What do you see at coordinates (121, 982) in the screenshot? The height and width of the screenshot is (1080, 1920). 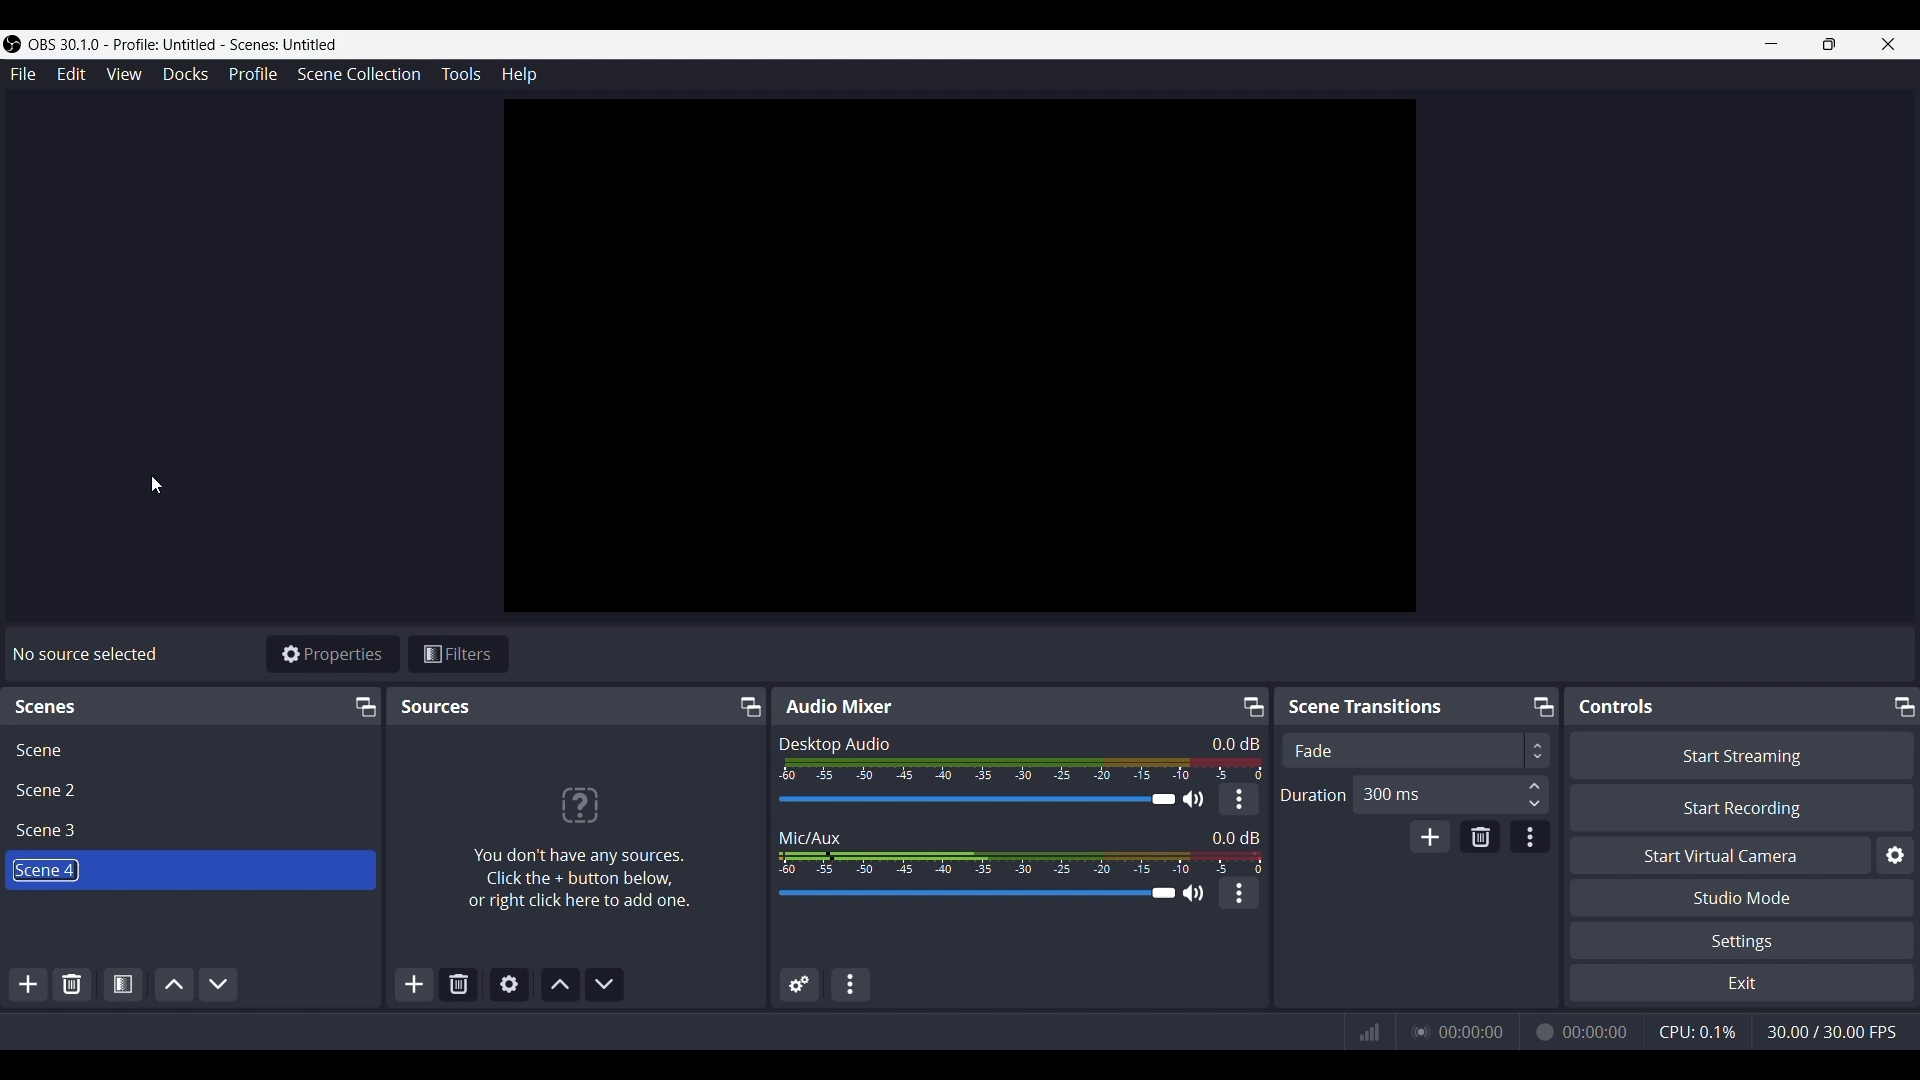 I see `Open scene filters` at bounding box center [121, 982].